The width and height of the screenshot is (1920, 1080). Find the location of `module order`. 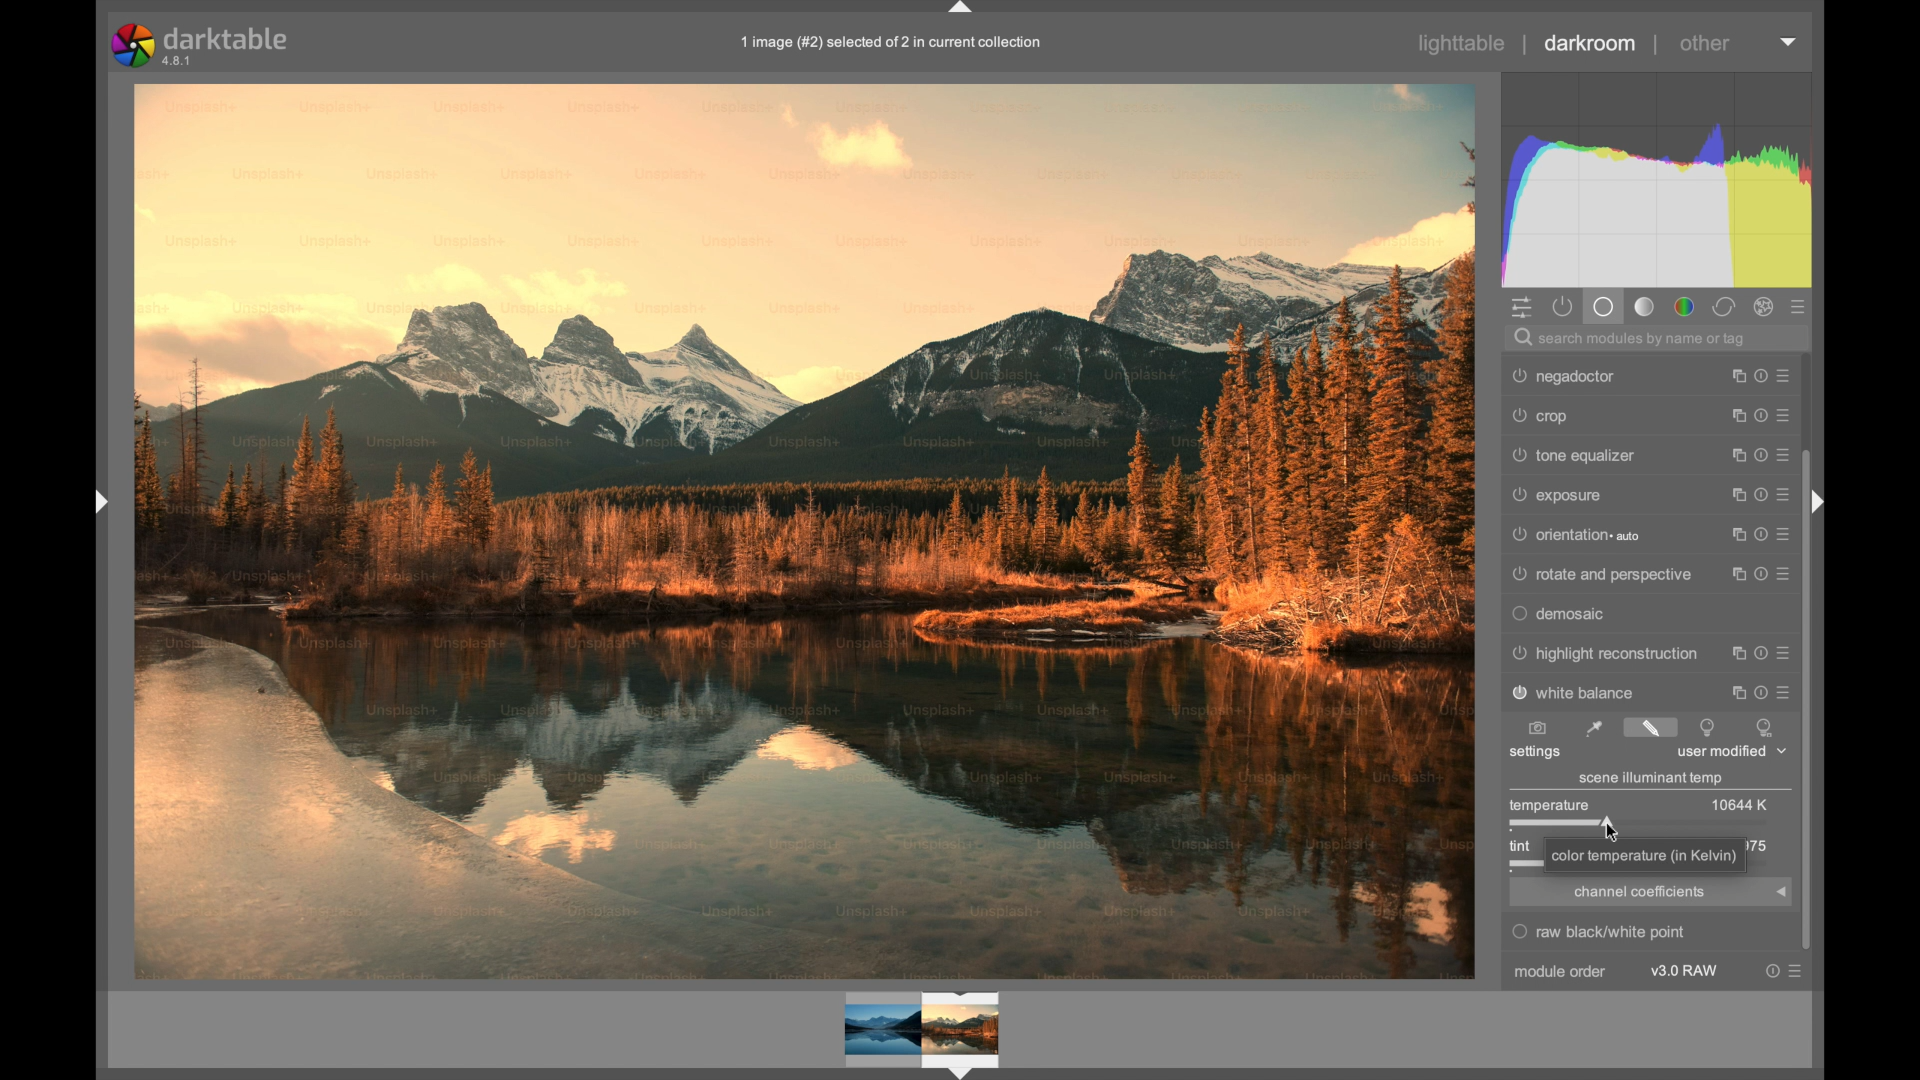

module order is located at coordinates (1561, 973).